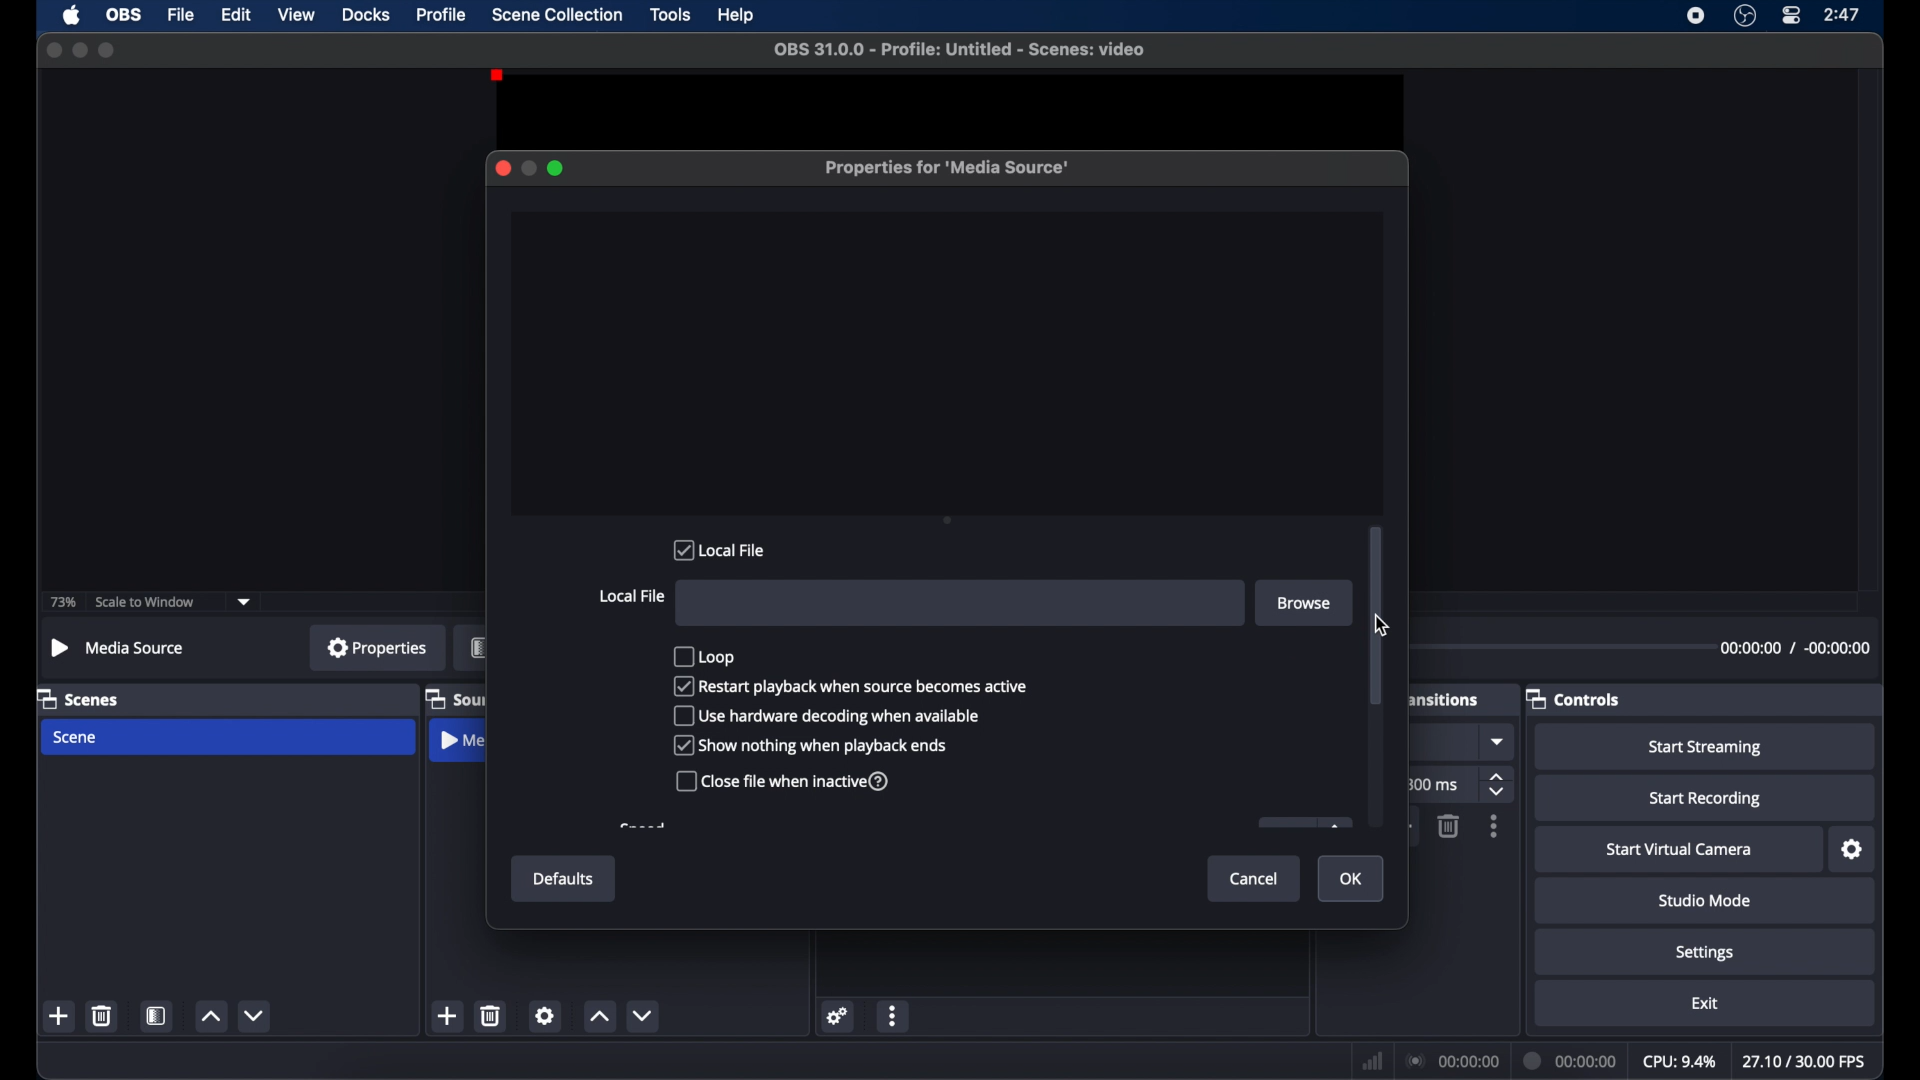  Describe the element at coordinates (1431, 782) in the screenshot. I see `ms` at that location.